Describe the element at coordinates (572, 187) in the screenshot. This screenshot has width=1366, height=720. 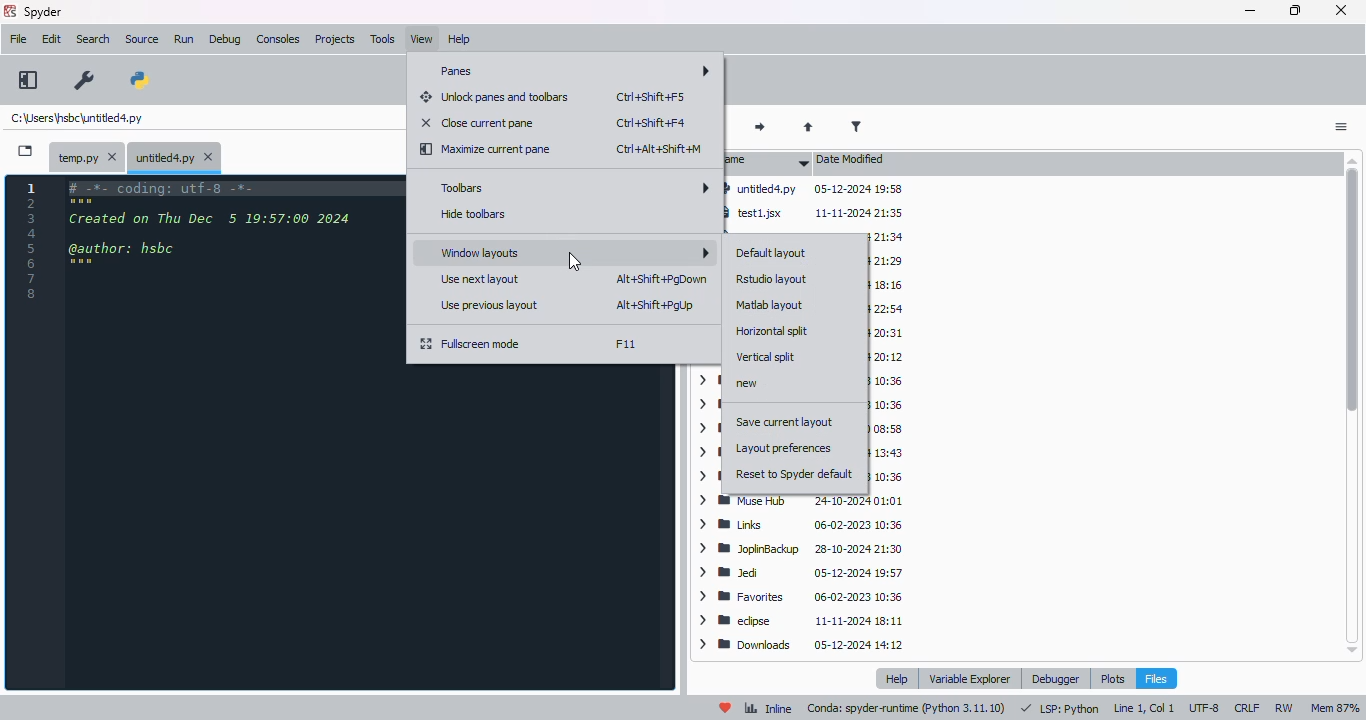
I see `toolbars` at that location.